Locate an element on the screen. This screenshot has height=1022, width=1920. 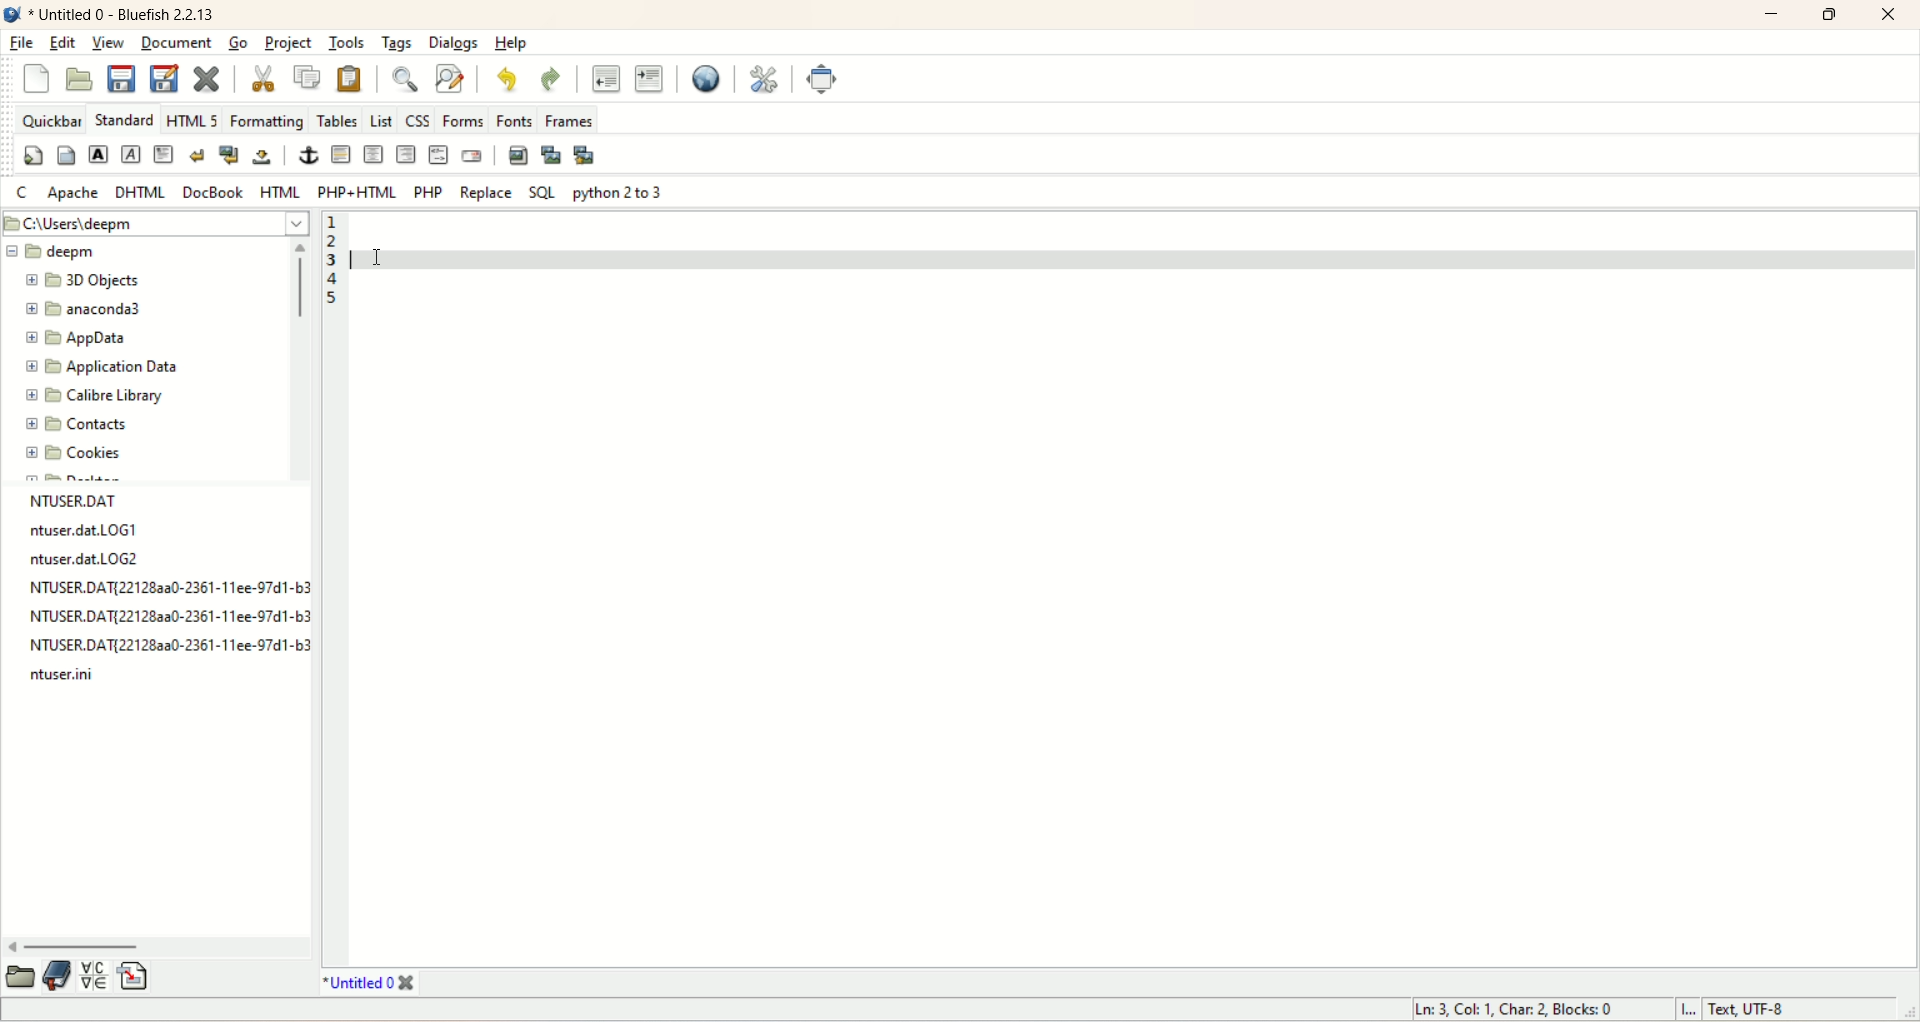
dialogs is located at coordinates (451, 42).